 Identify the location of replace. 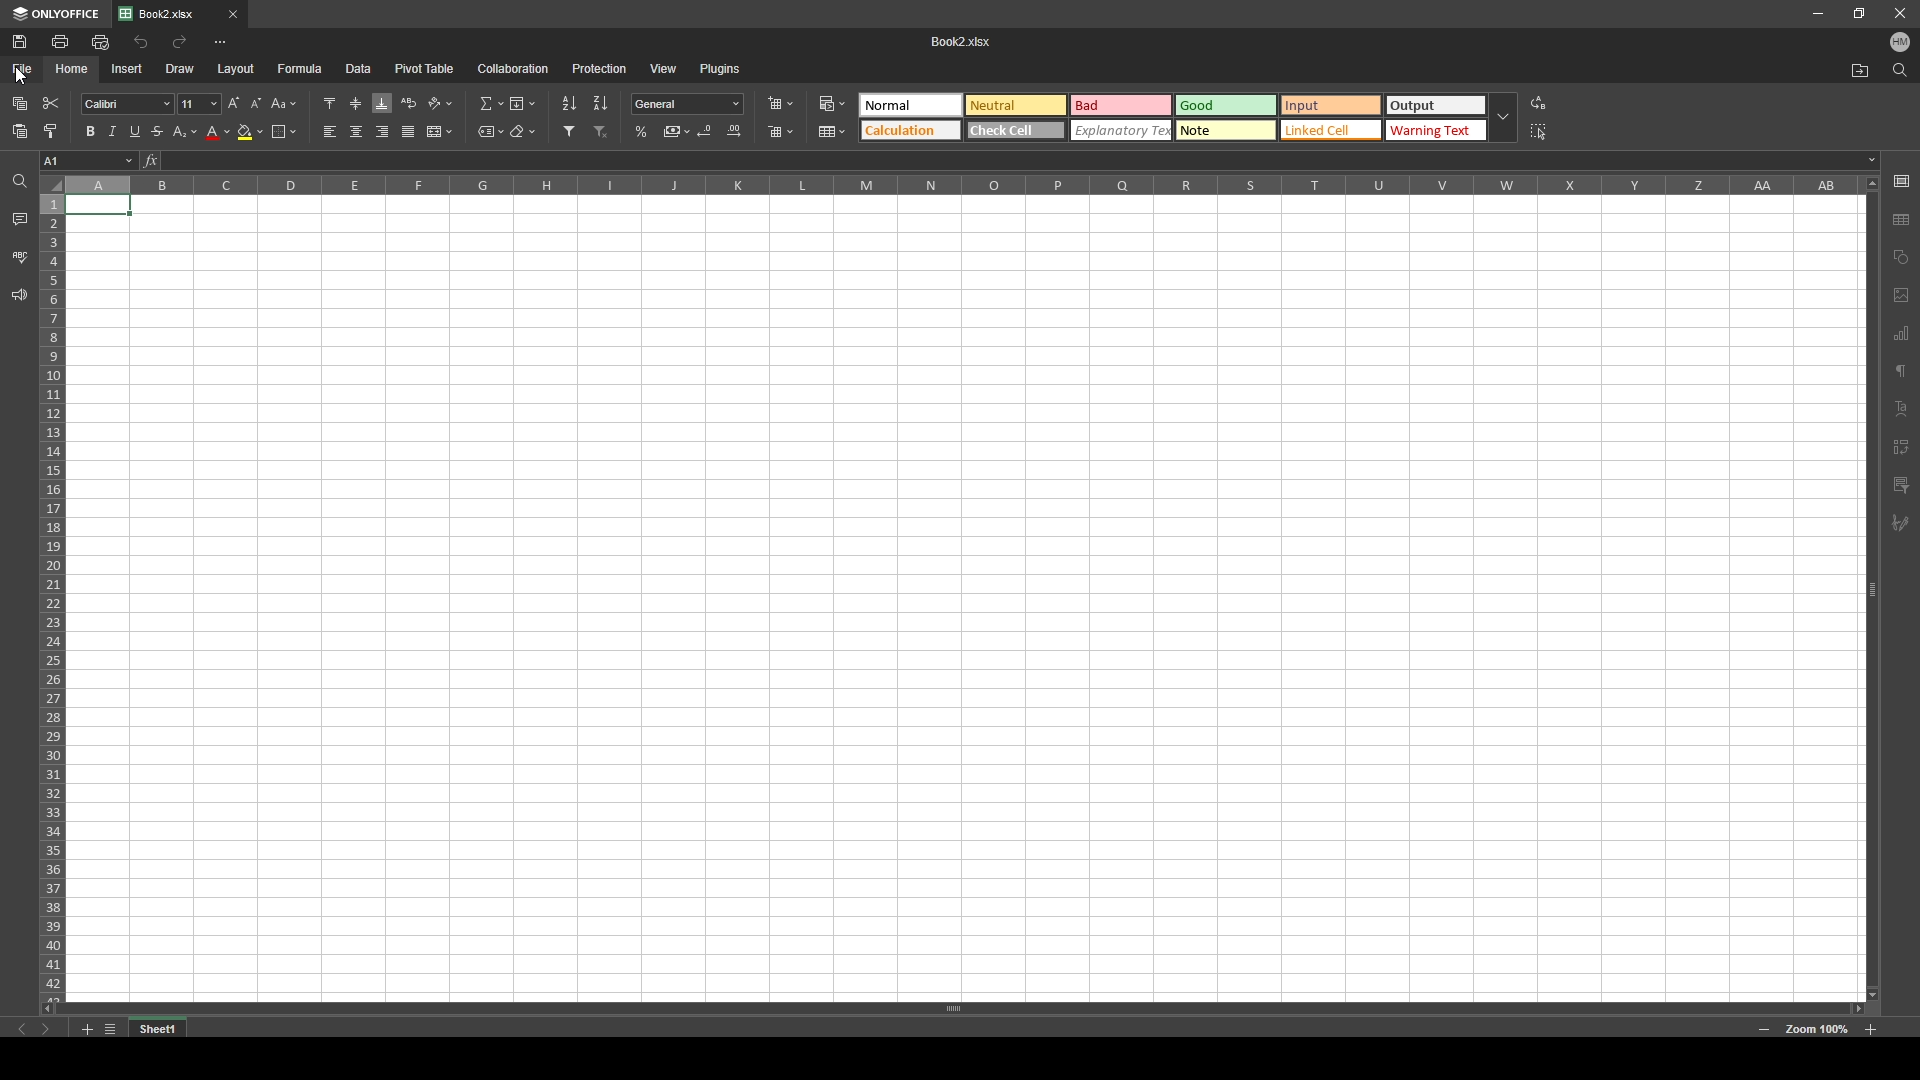
(1539, 102).